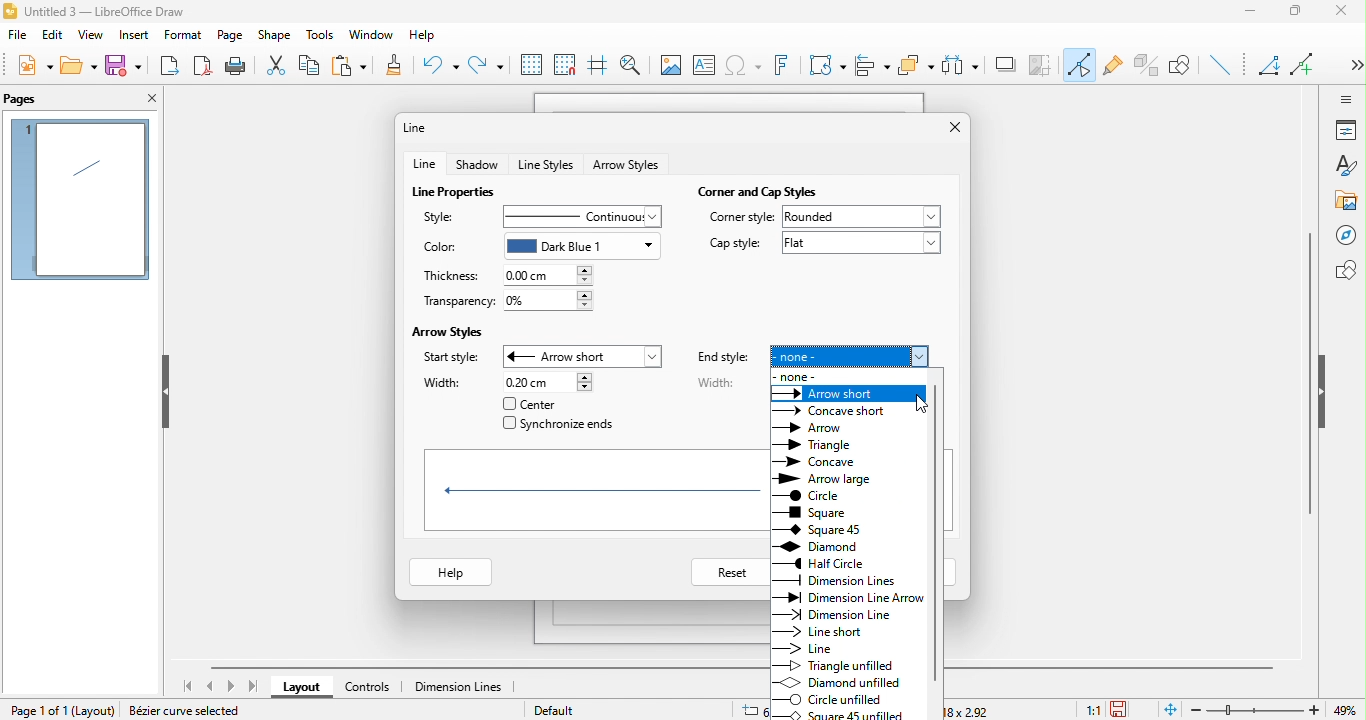 Image resolution: width=1366 pixels, height=720 pixels. What do you see at coordinates (1168, 709) in the screenshot?
I see `fit to the current page` at bounding box center [1168, 709].